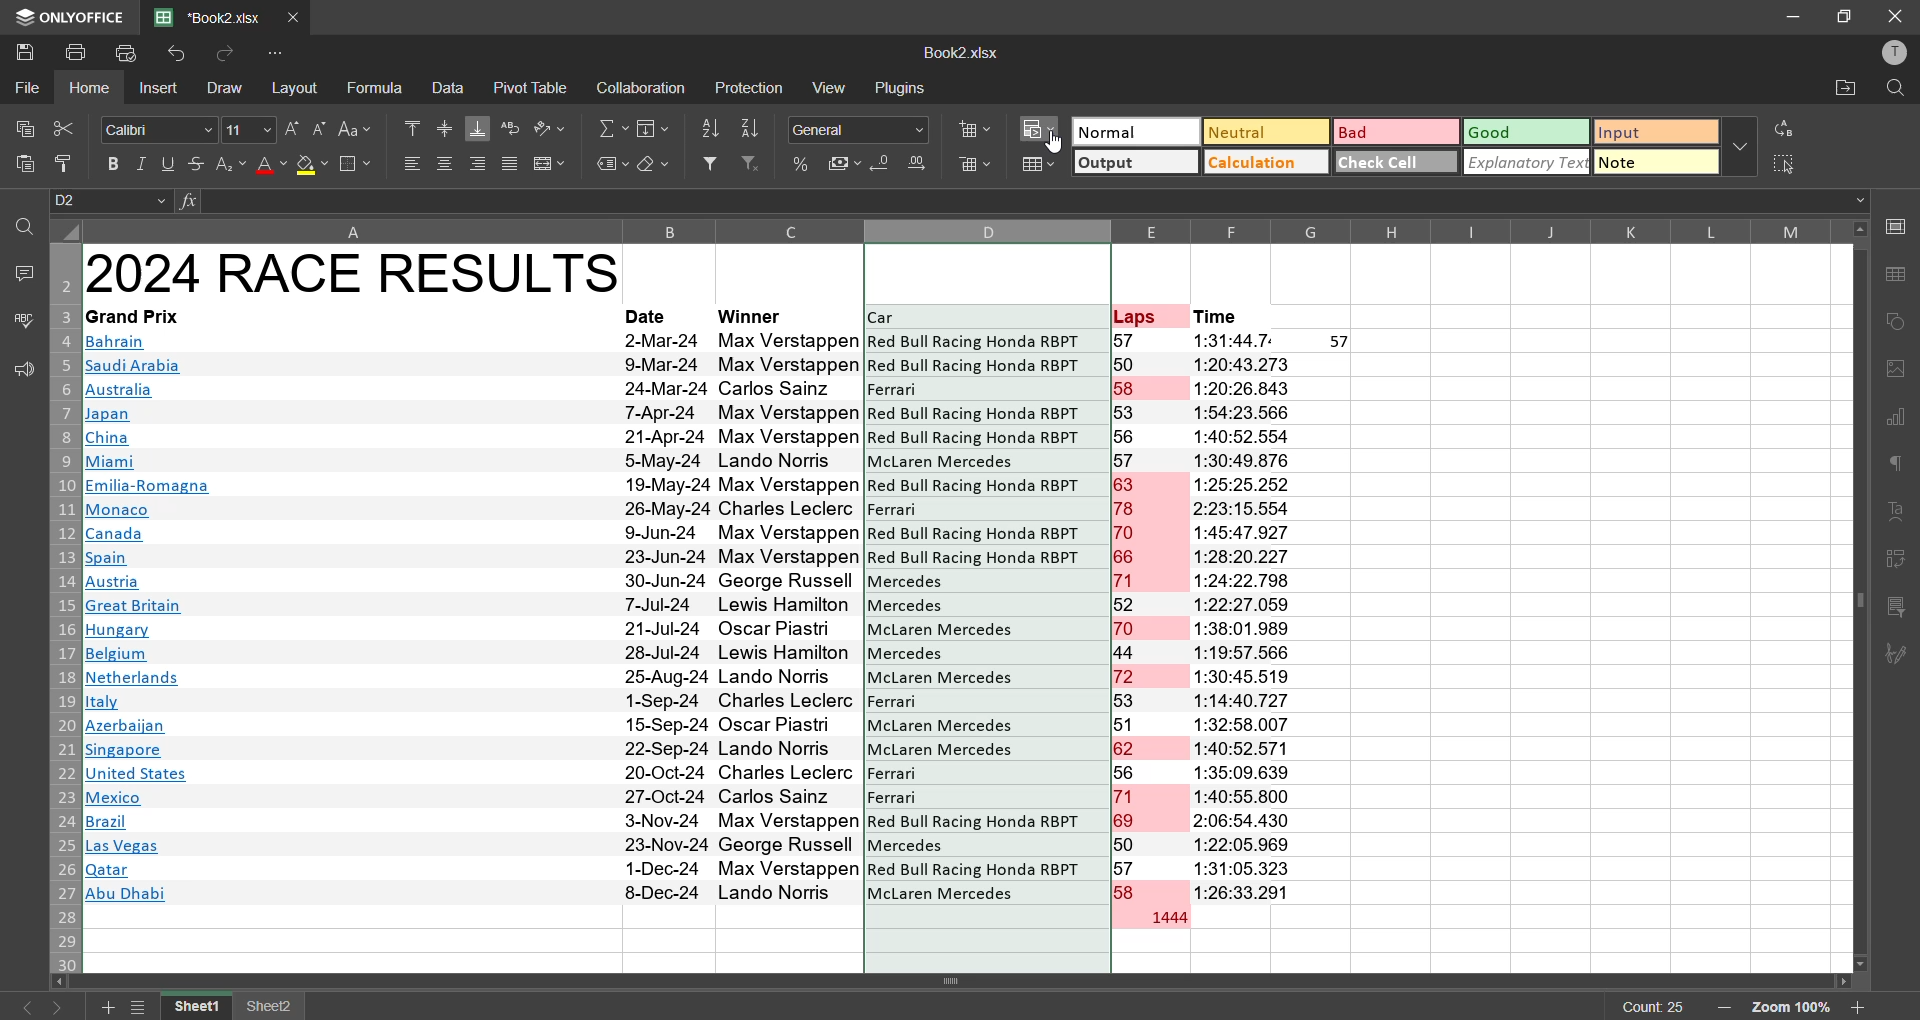  Describe the element at coordinates (64, 1007) in the screenshot. I see `next` at that location.